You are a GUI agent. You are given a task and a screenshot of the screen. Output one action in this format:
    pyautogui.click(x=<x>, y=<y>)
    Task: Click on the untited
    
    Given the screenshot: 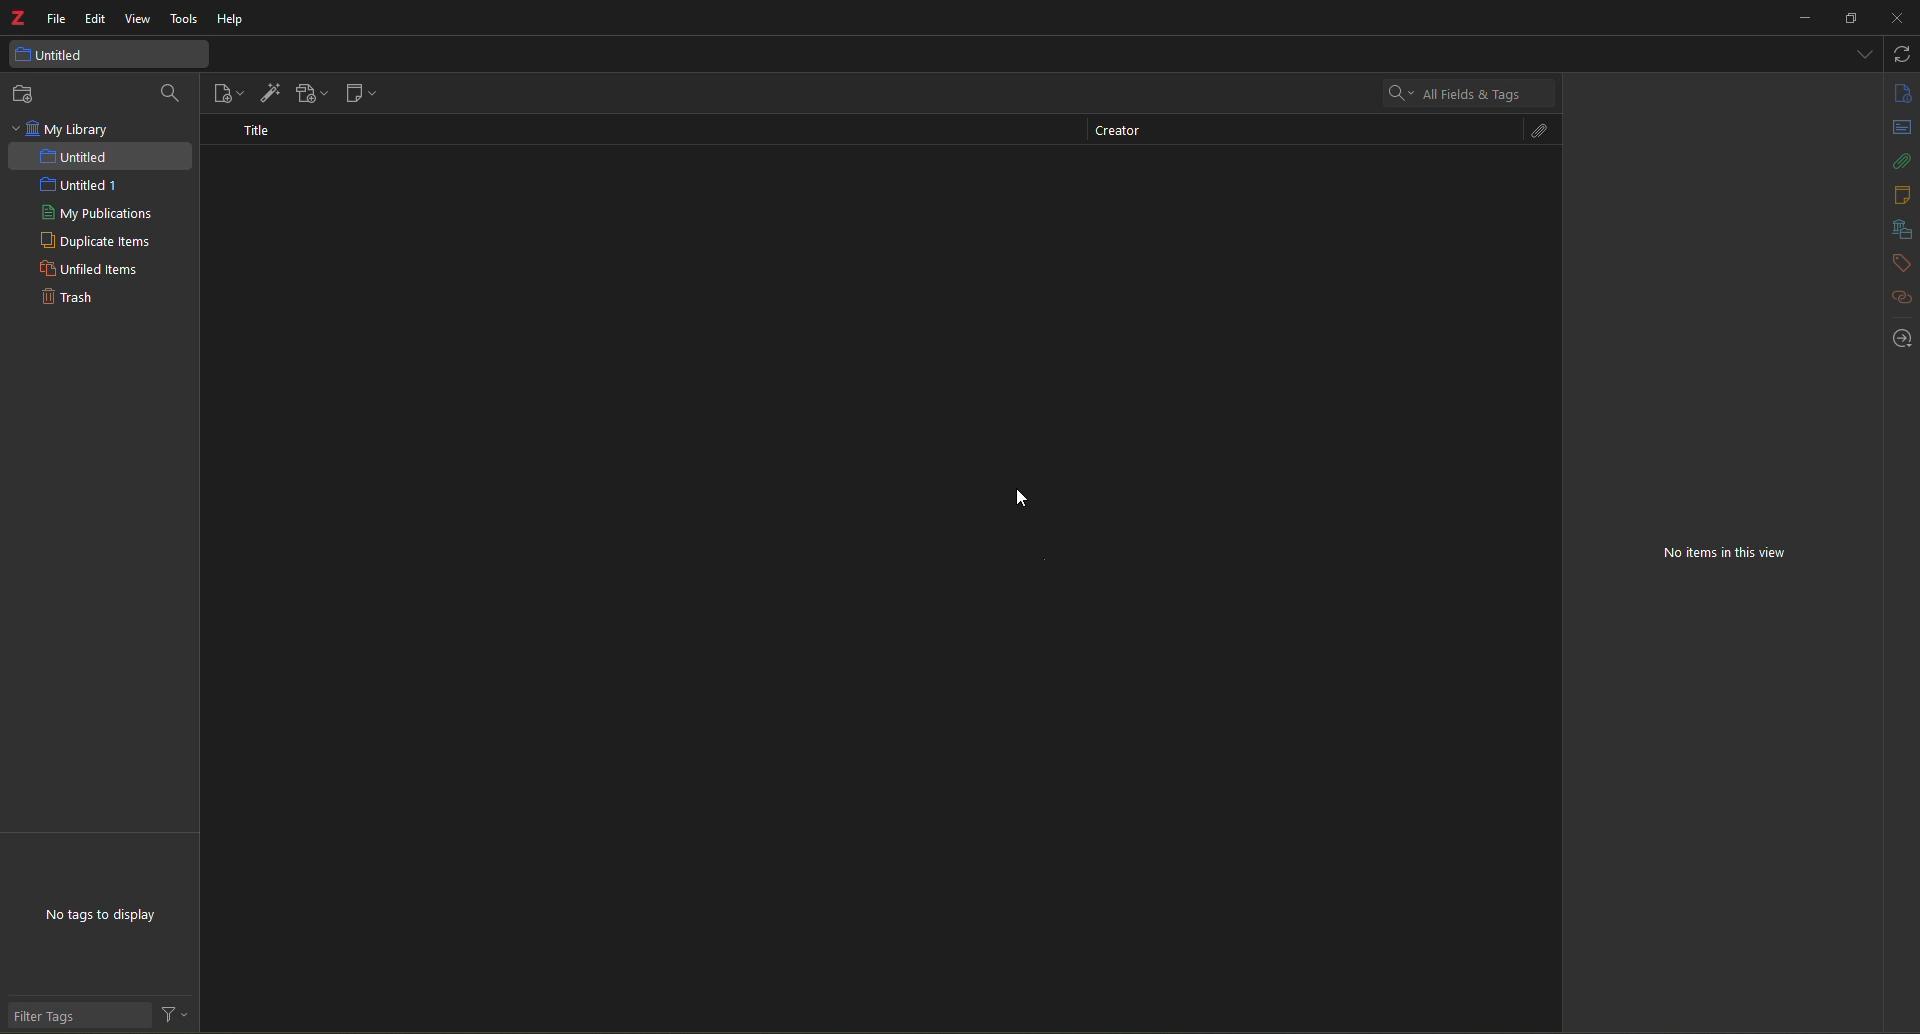 What is the action you would take?
    pyautogui.click(x=74, y=157)
    